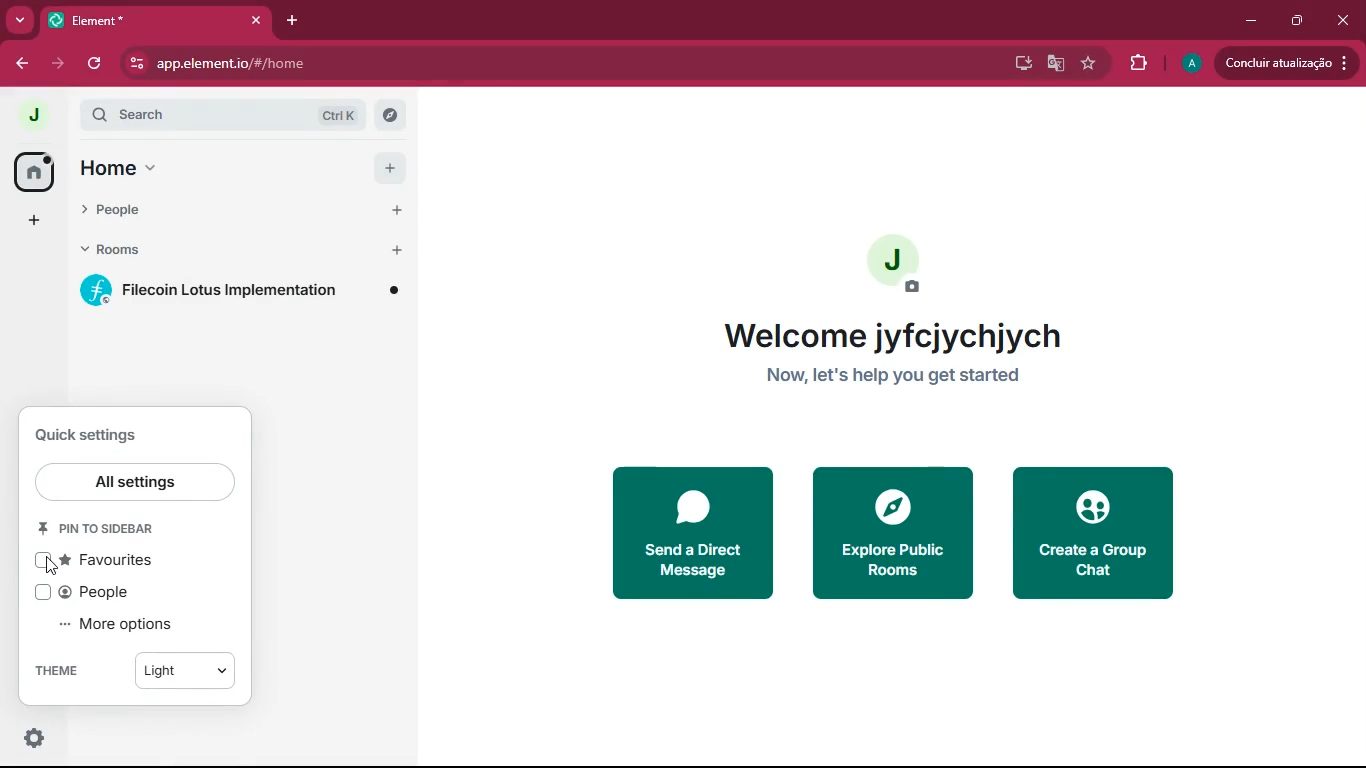  Describe the element at coordinates (1098, 534) in the screenshot. I see `create ` at that location.